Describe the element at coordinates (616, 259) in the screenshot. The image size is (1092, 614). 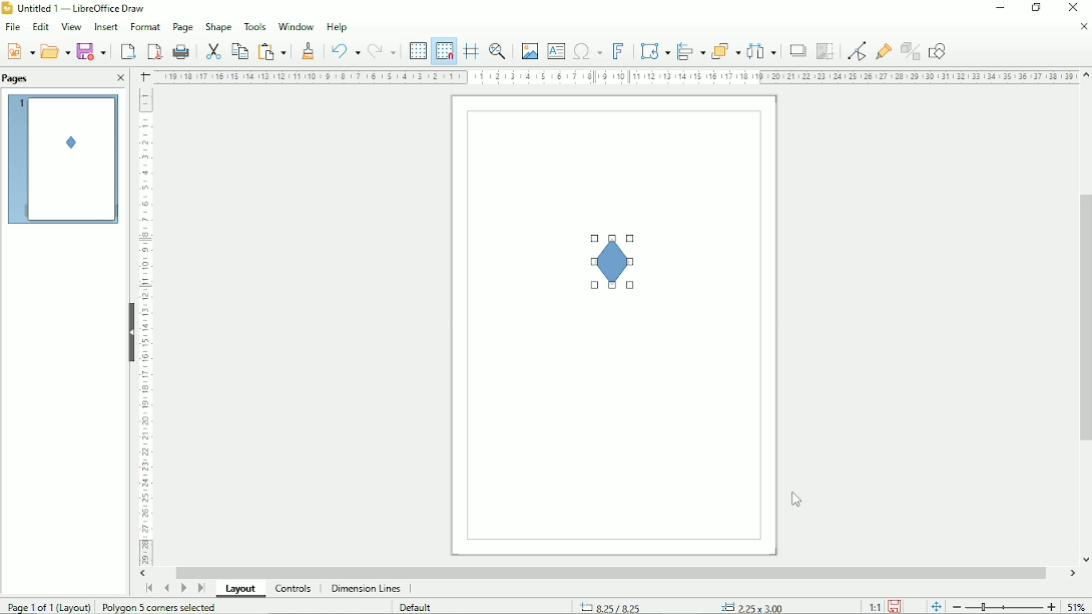
I see `Shape` at that location.